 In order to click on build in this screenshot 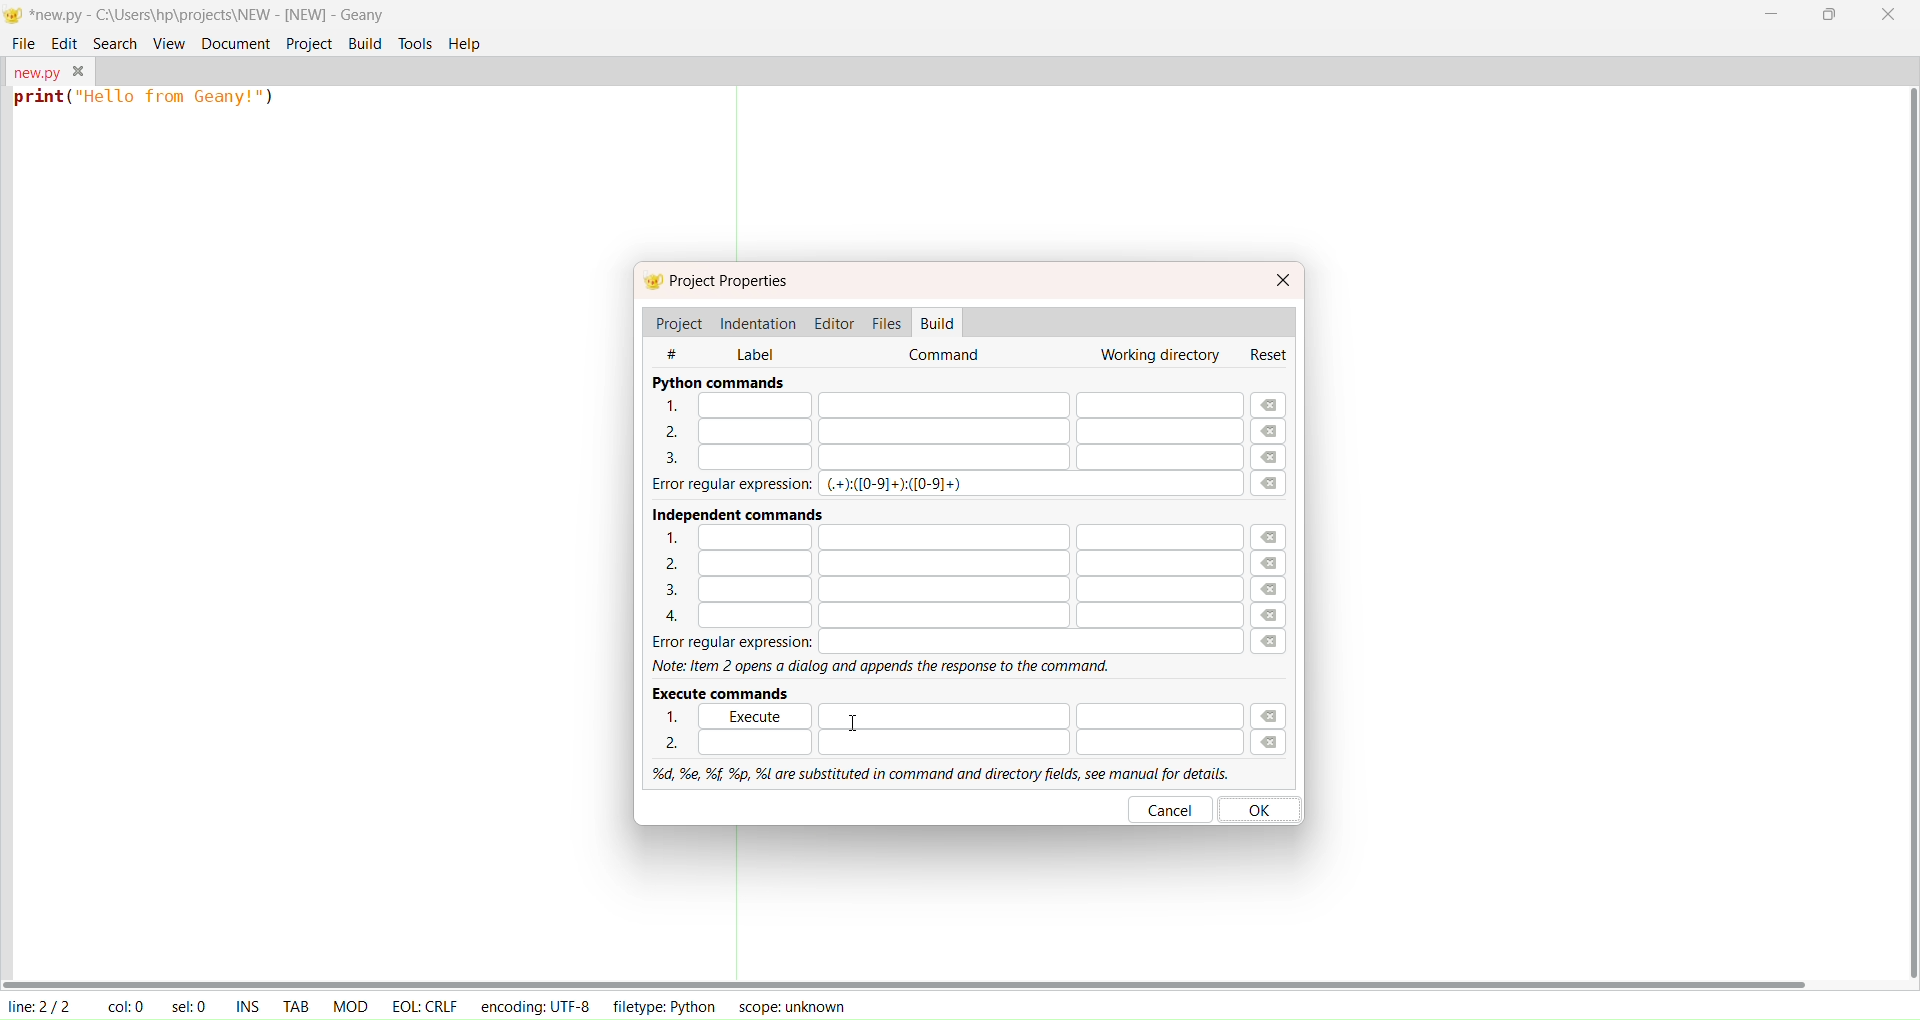, I will do `click(939, 323)`.